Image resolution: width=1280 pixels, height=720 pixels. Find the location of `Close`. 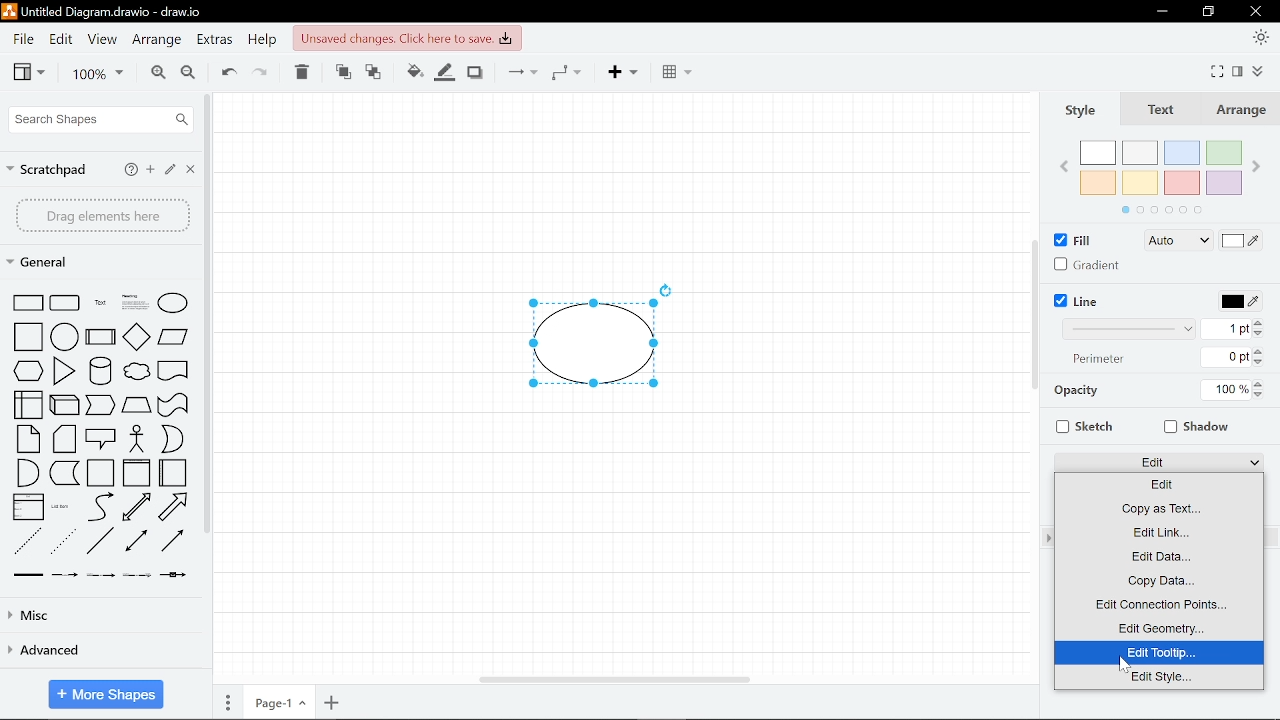

Close is located at coordinates (189, 168).